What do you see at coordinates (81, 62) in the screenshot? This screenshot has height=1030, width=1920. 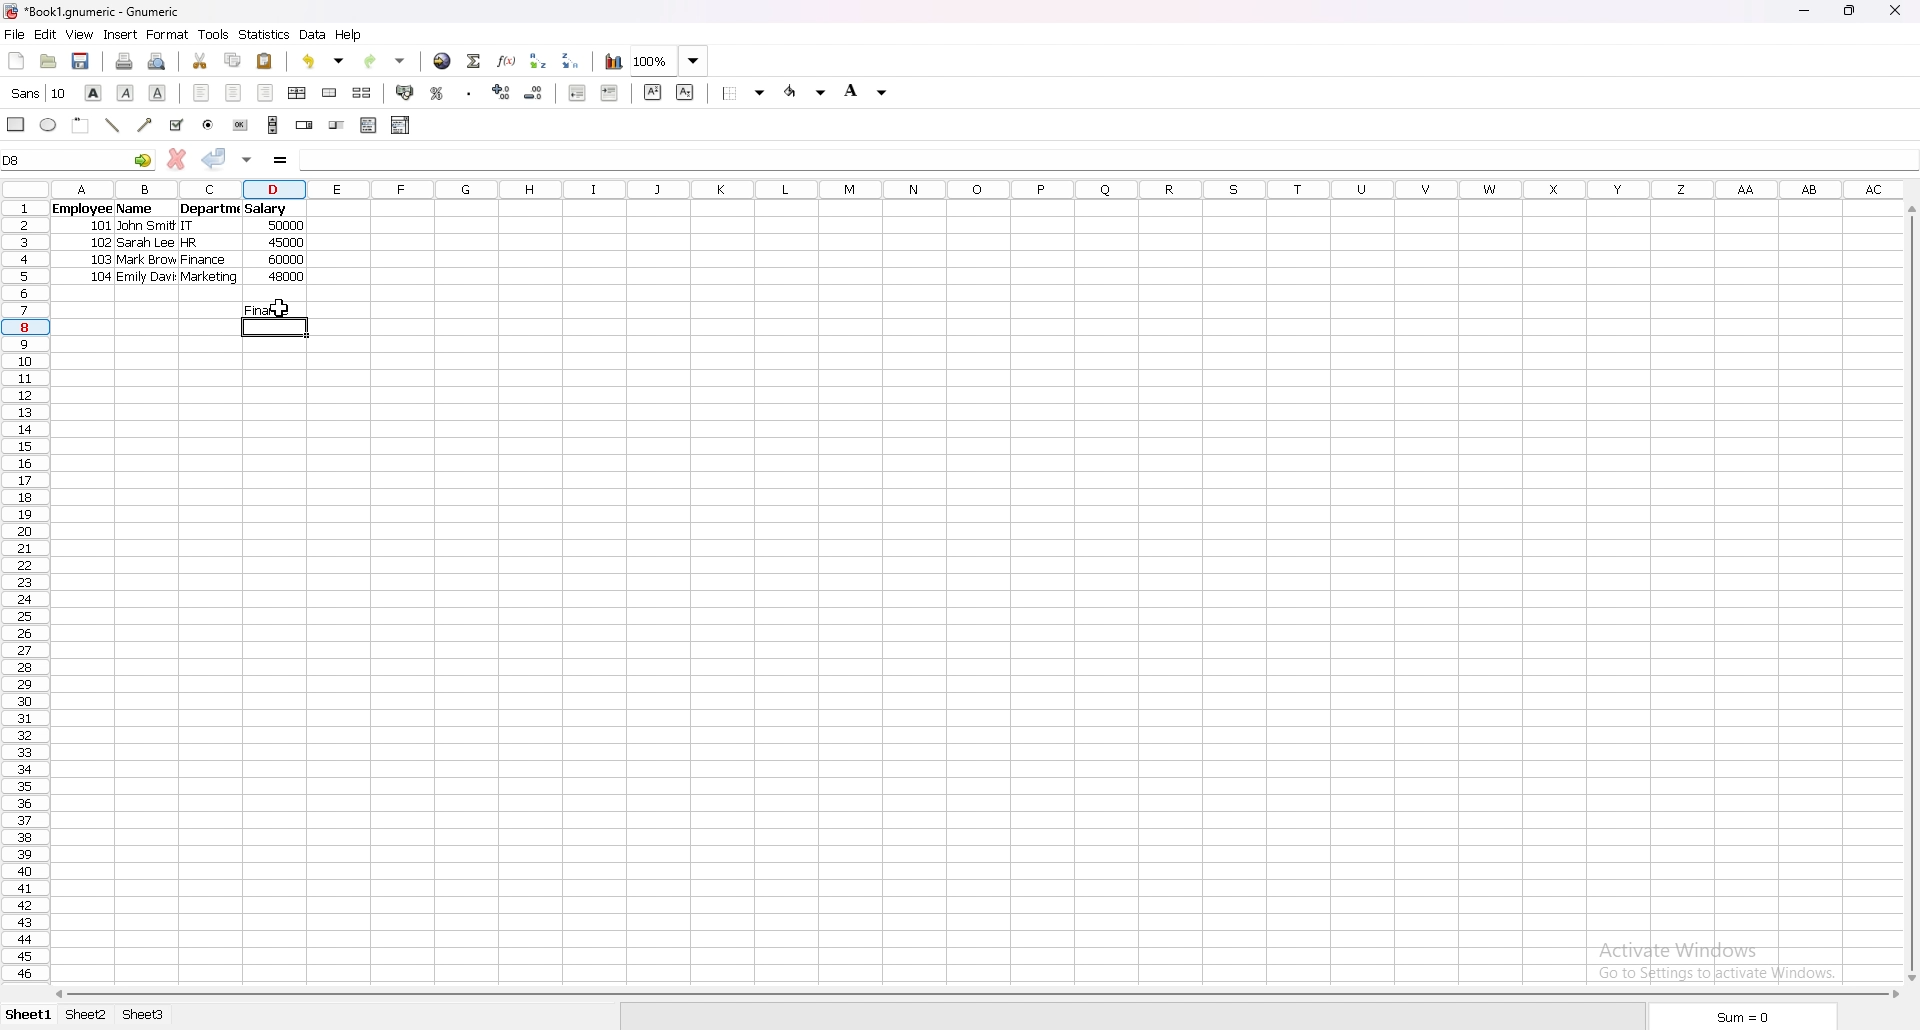 I see `save` at bounding box center [81, 62].